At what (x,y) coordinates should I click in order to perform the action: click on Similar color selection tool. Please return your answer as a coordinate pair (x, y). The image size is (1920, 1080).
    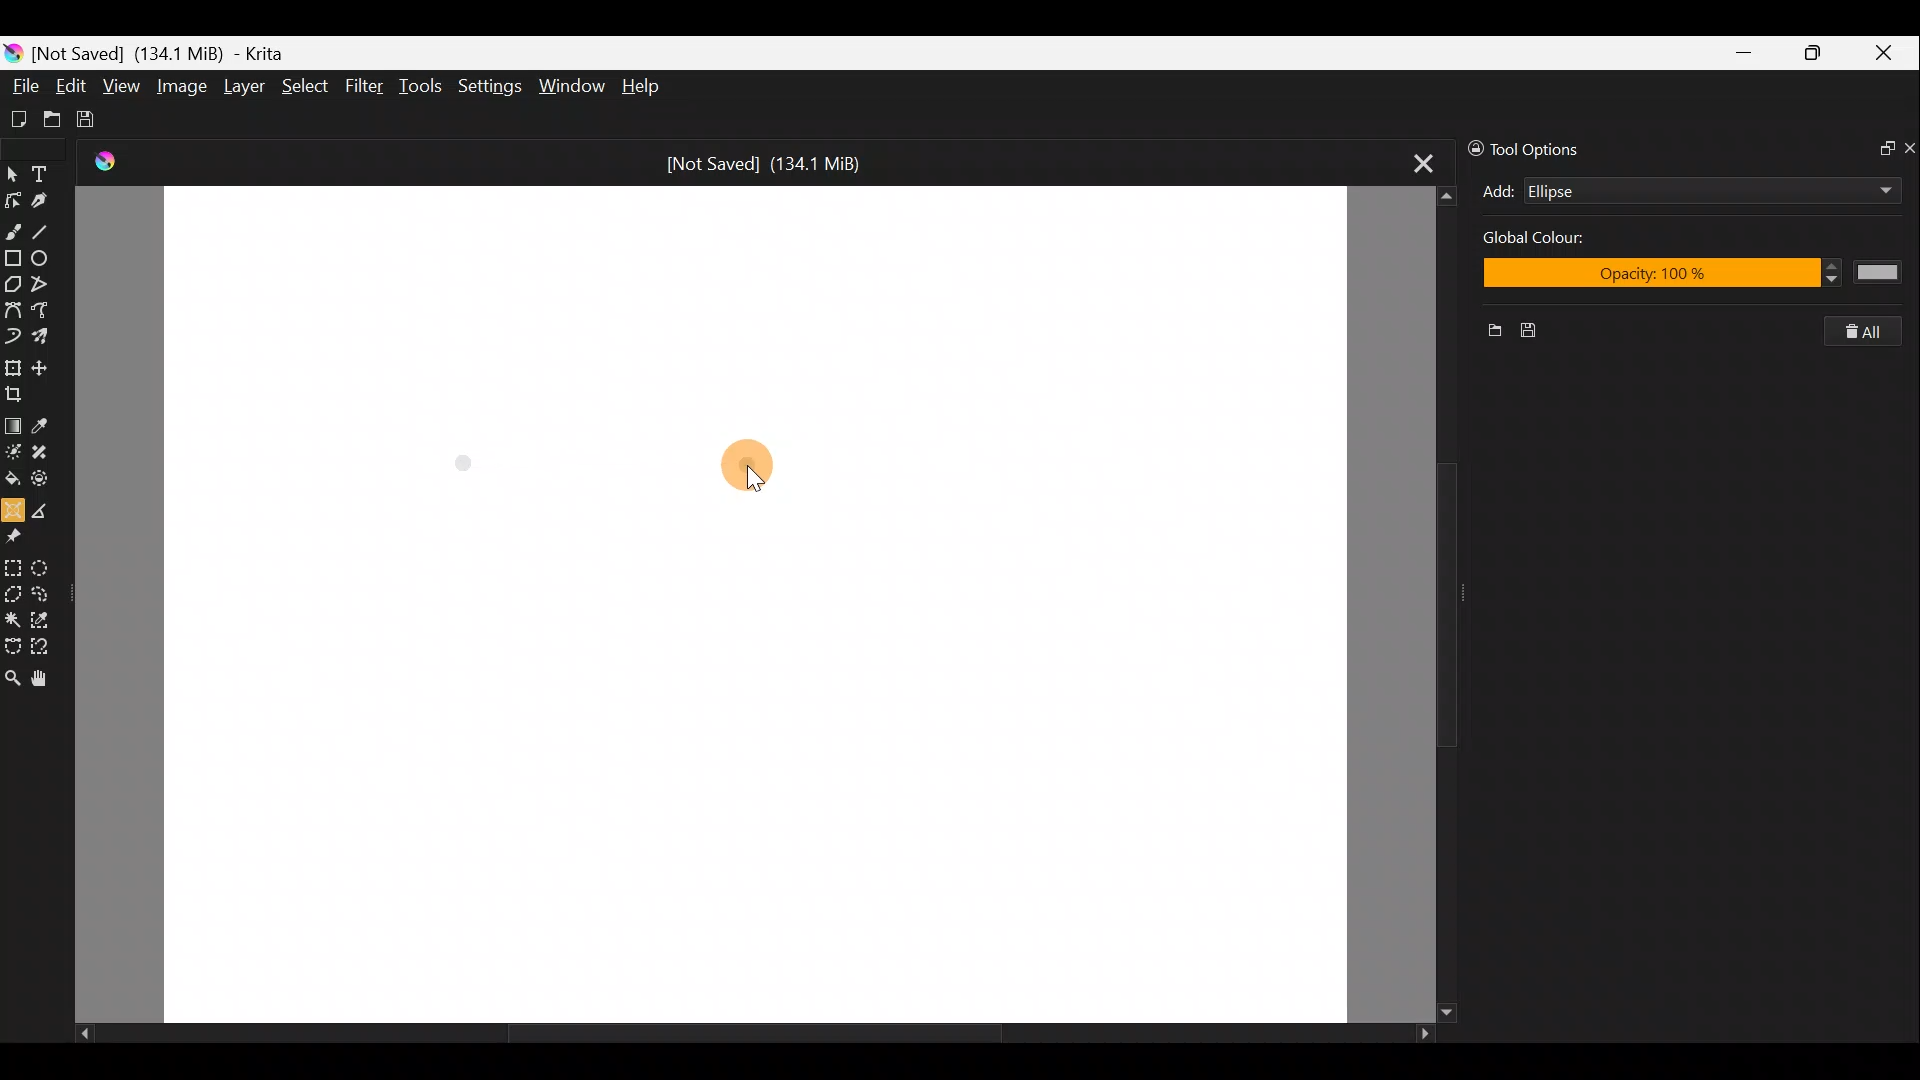
    Looking at the image, I should click on (49, 617).